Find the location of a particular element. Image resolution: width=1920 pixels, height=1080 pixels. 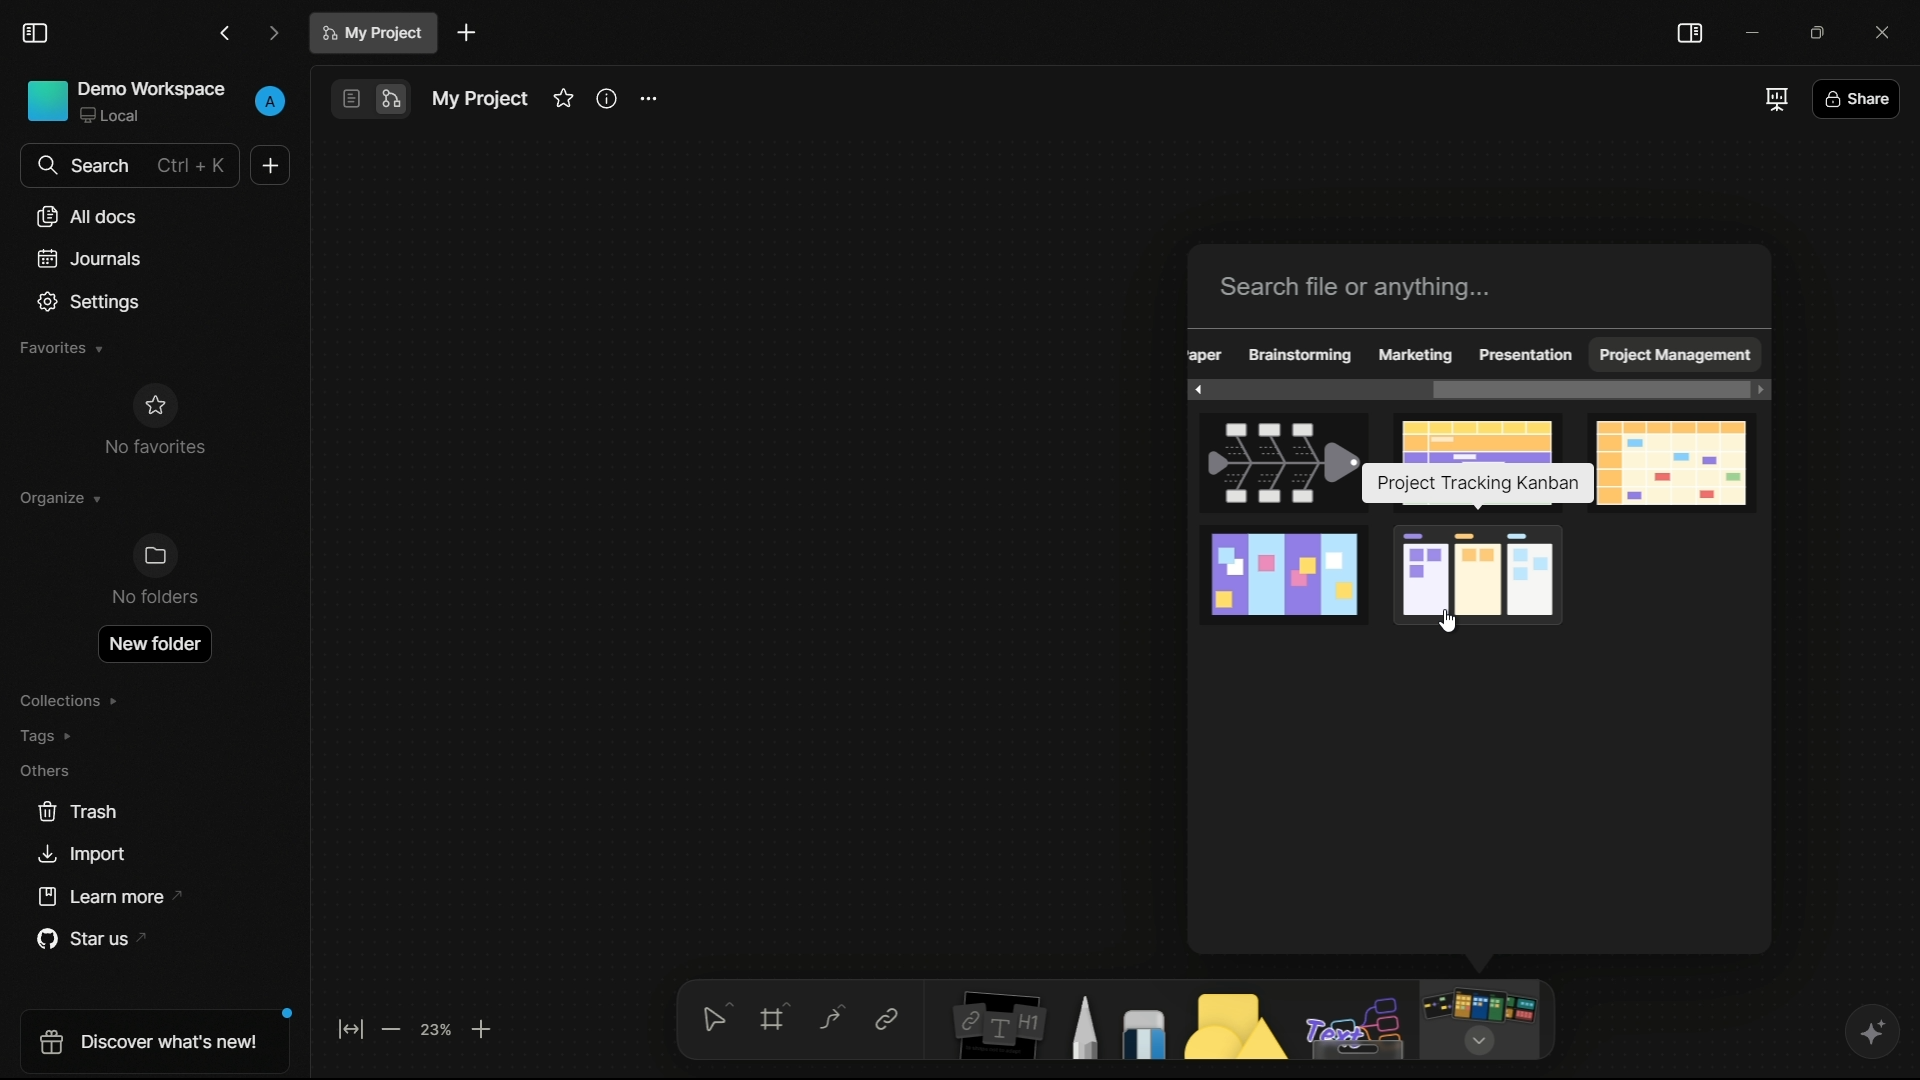

share is located at coordinates (1856, 102).